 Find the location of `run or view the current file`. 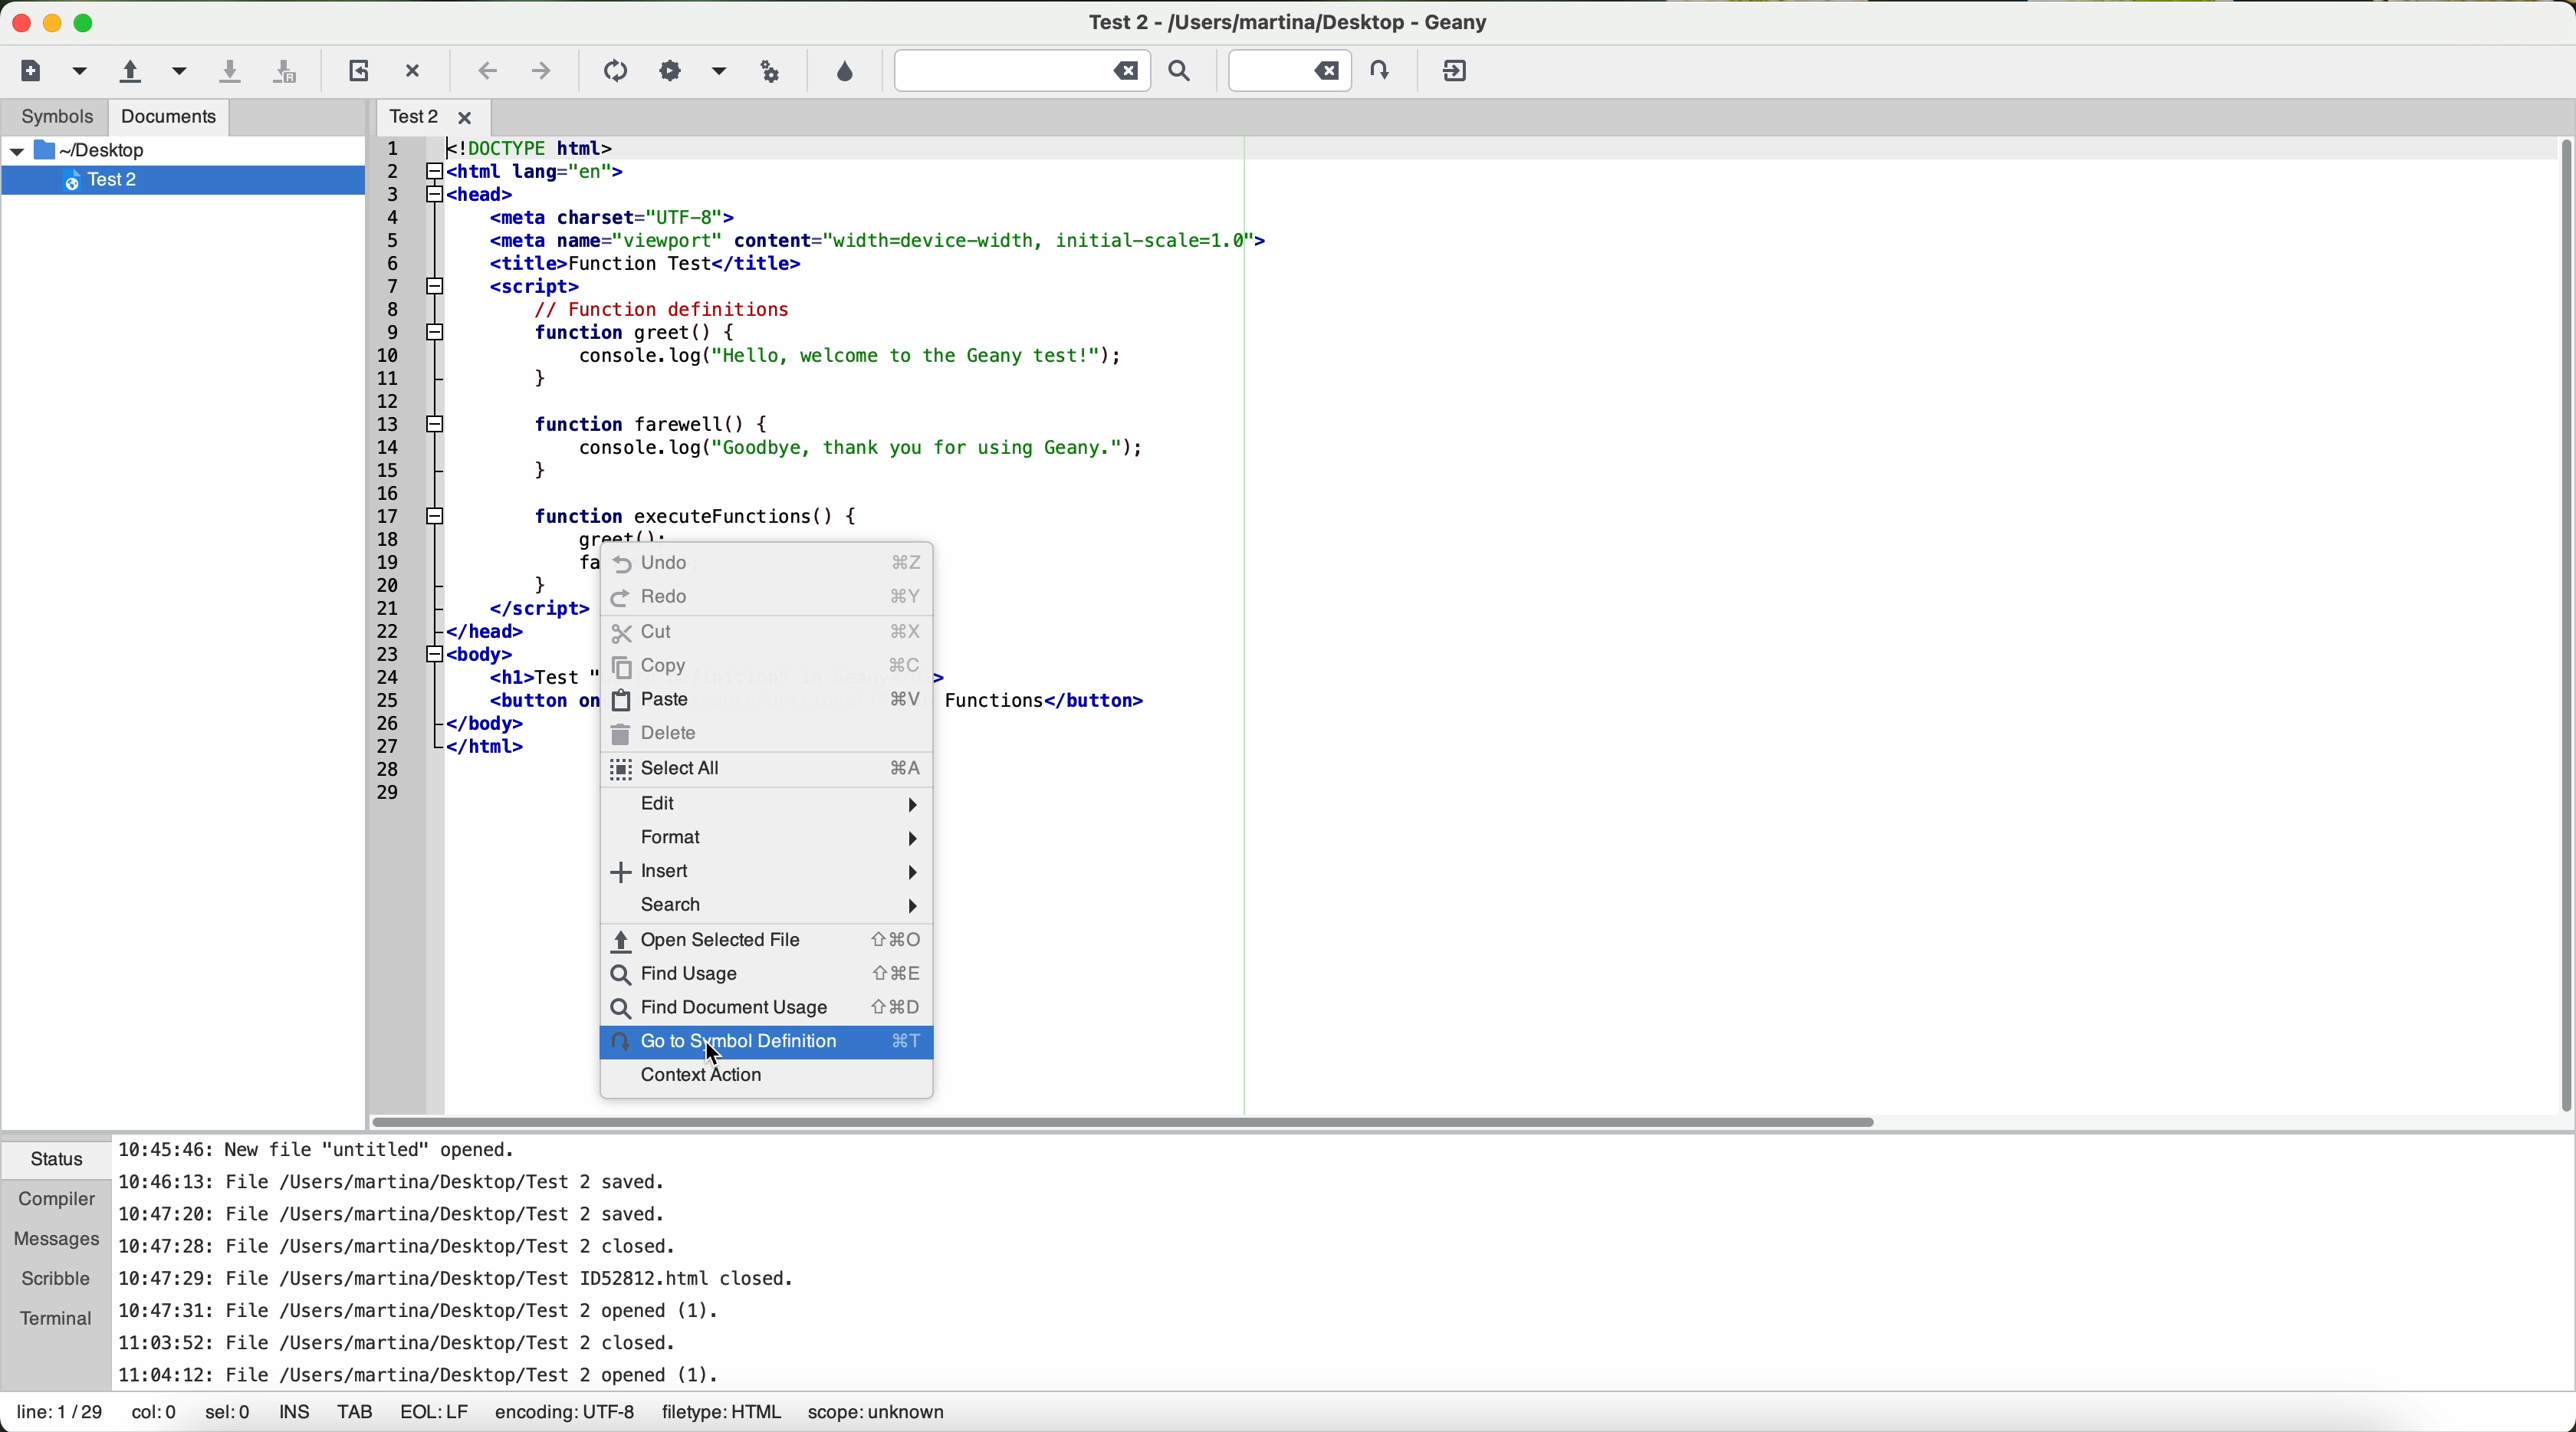

run or view the current file is located at coordinates (766, 70).